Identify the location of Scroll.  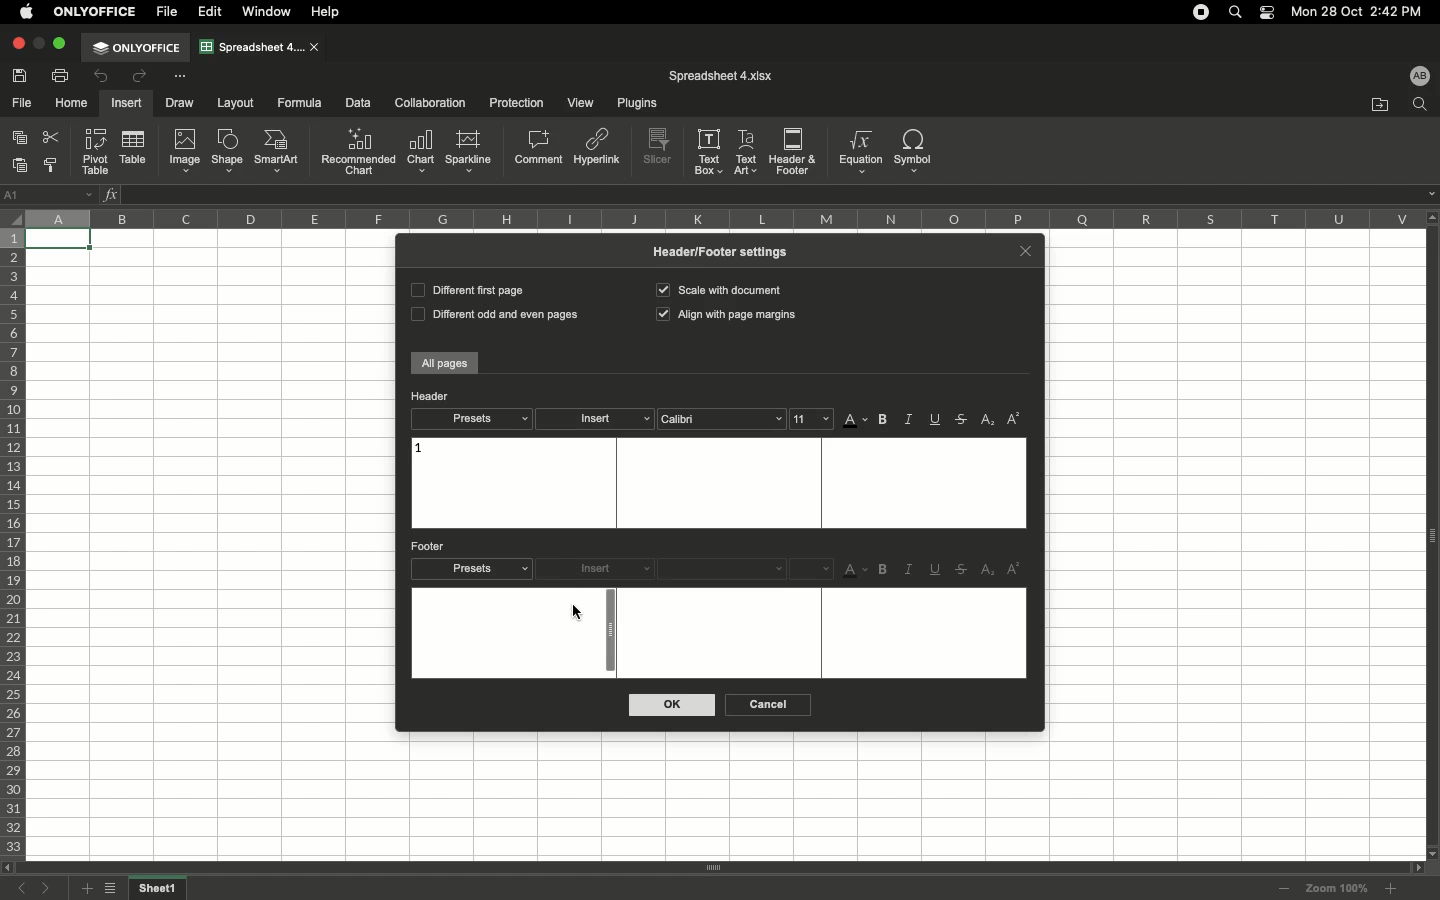
(606, 633).